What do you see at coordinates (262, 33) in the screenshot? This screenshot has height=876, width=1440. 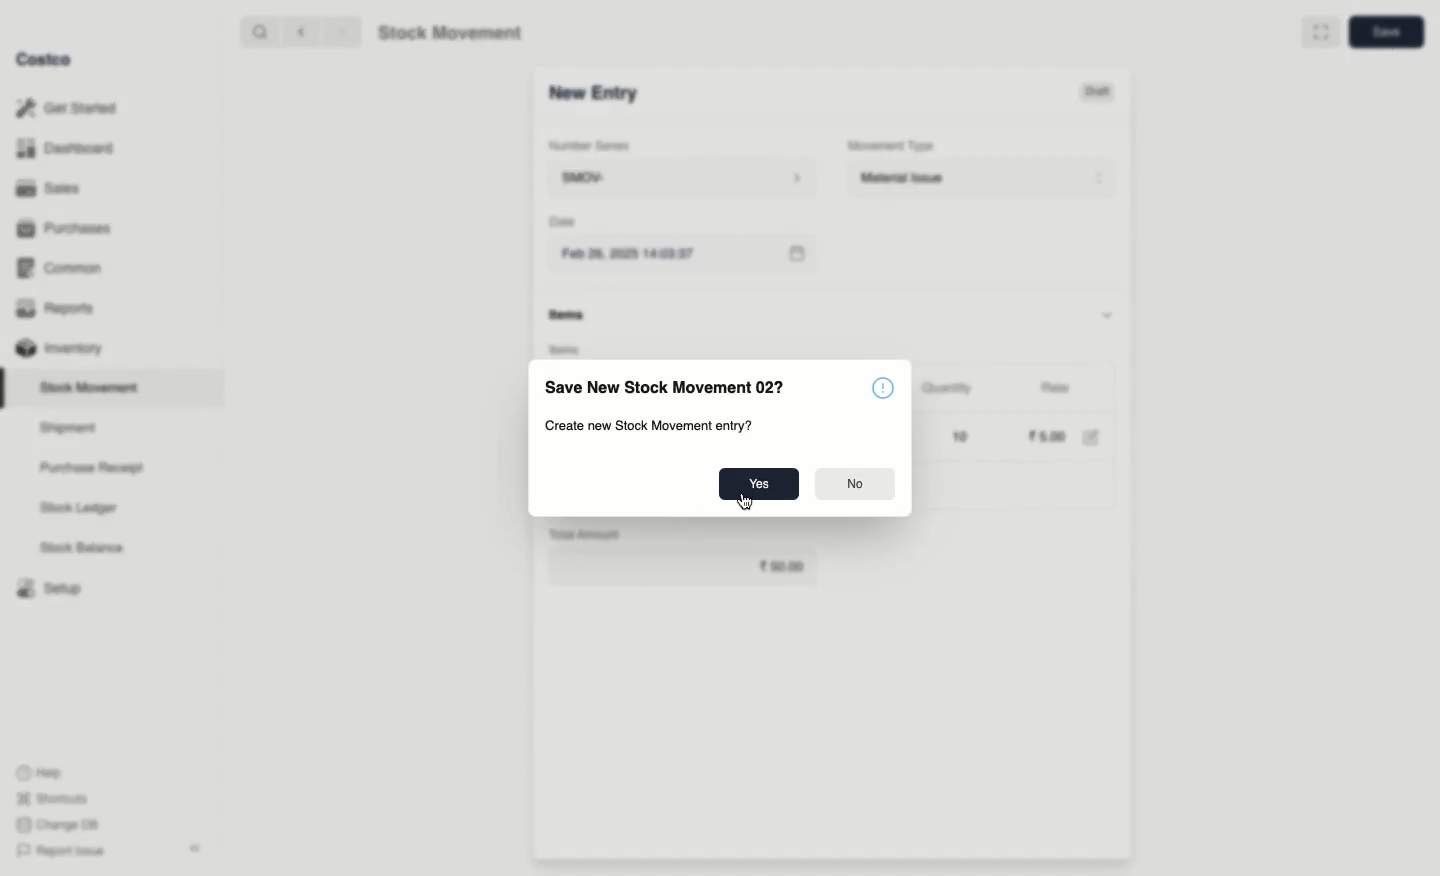 I see `search` at bounding box center [262, 33].